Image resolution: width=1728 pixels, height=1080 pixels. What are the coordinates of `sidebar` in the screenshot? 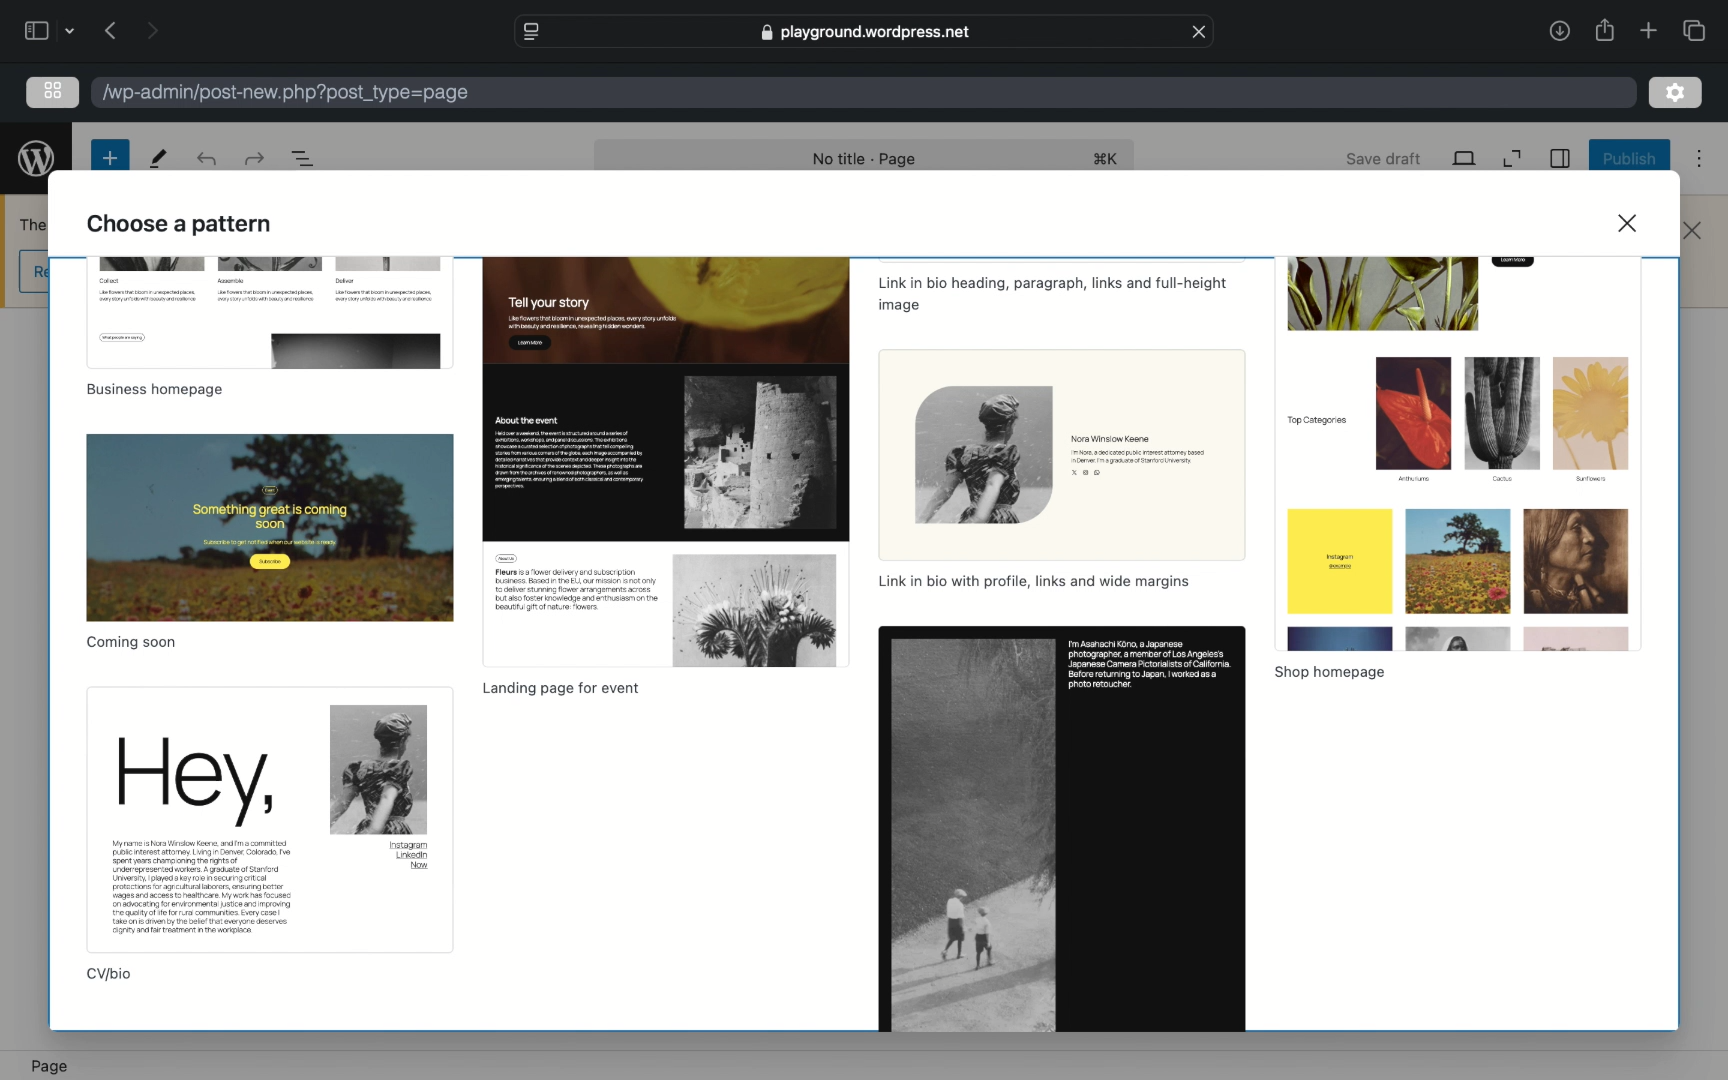 It's located at (36, 30).